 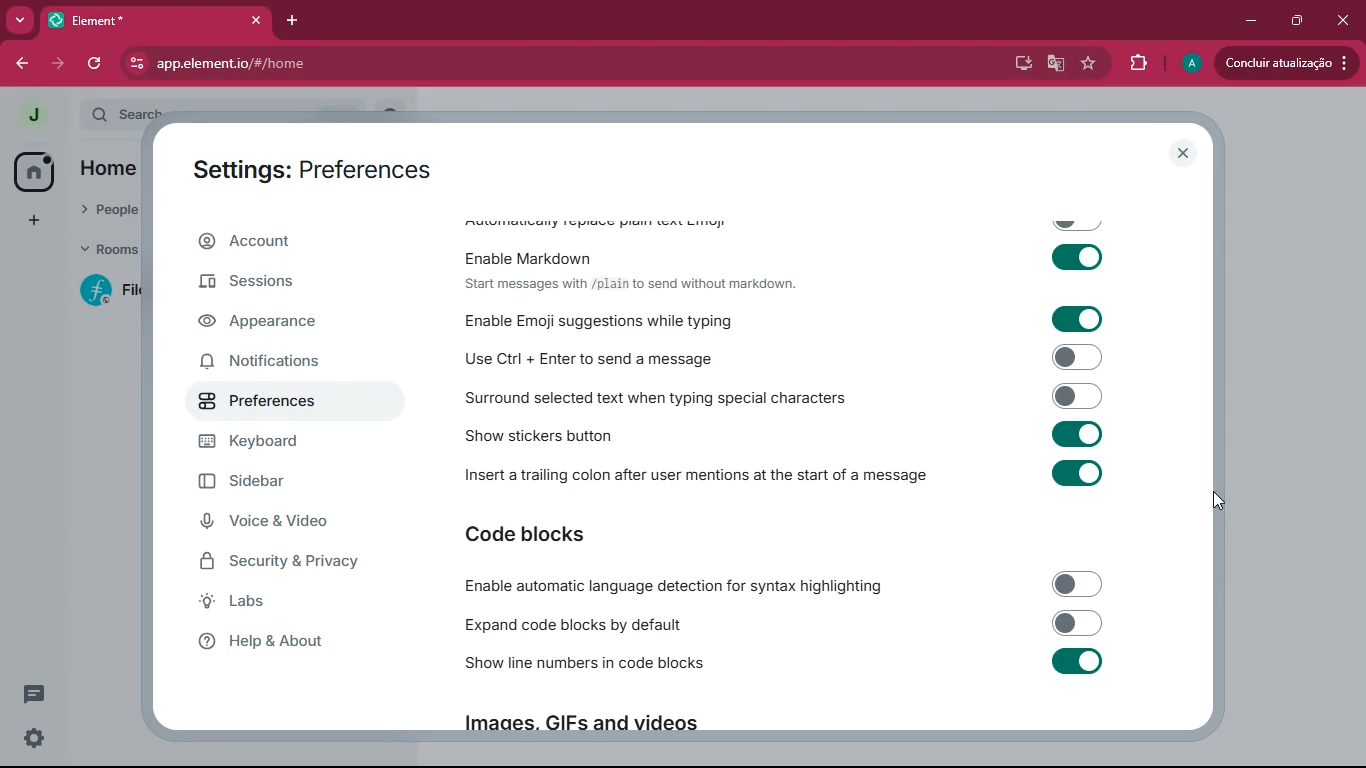 What do you see at coordinates (32, 694) in the screenshot?
I see `conversation` at bounding box center [32, 694].